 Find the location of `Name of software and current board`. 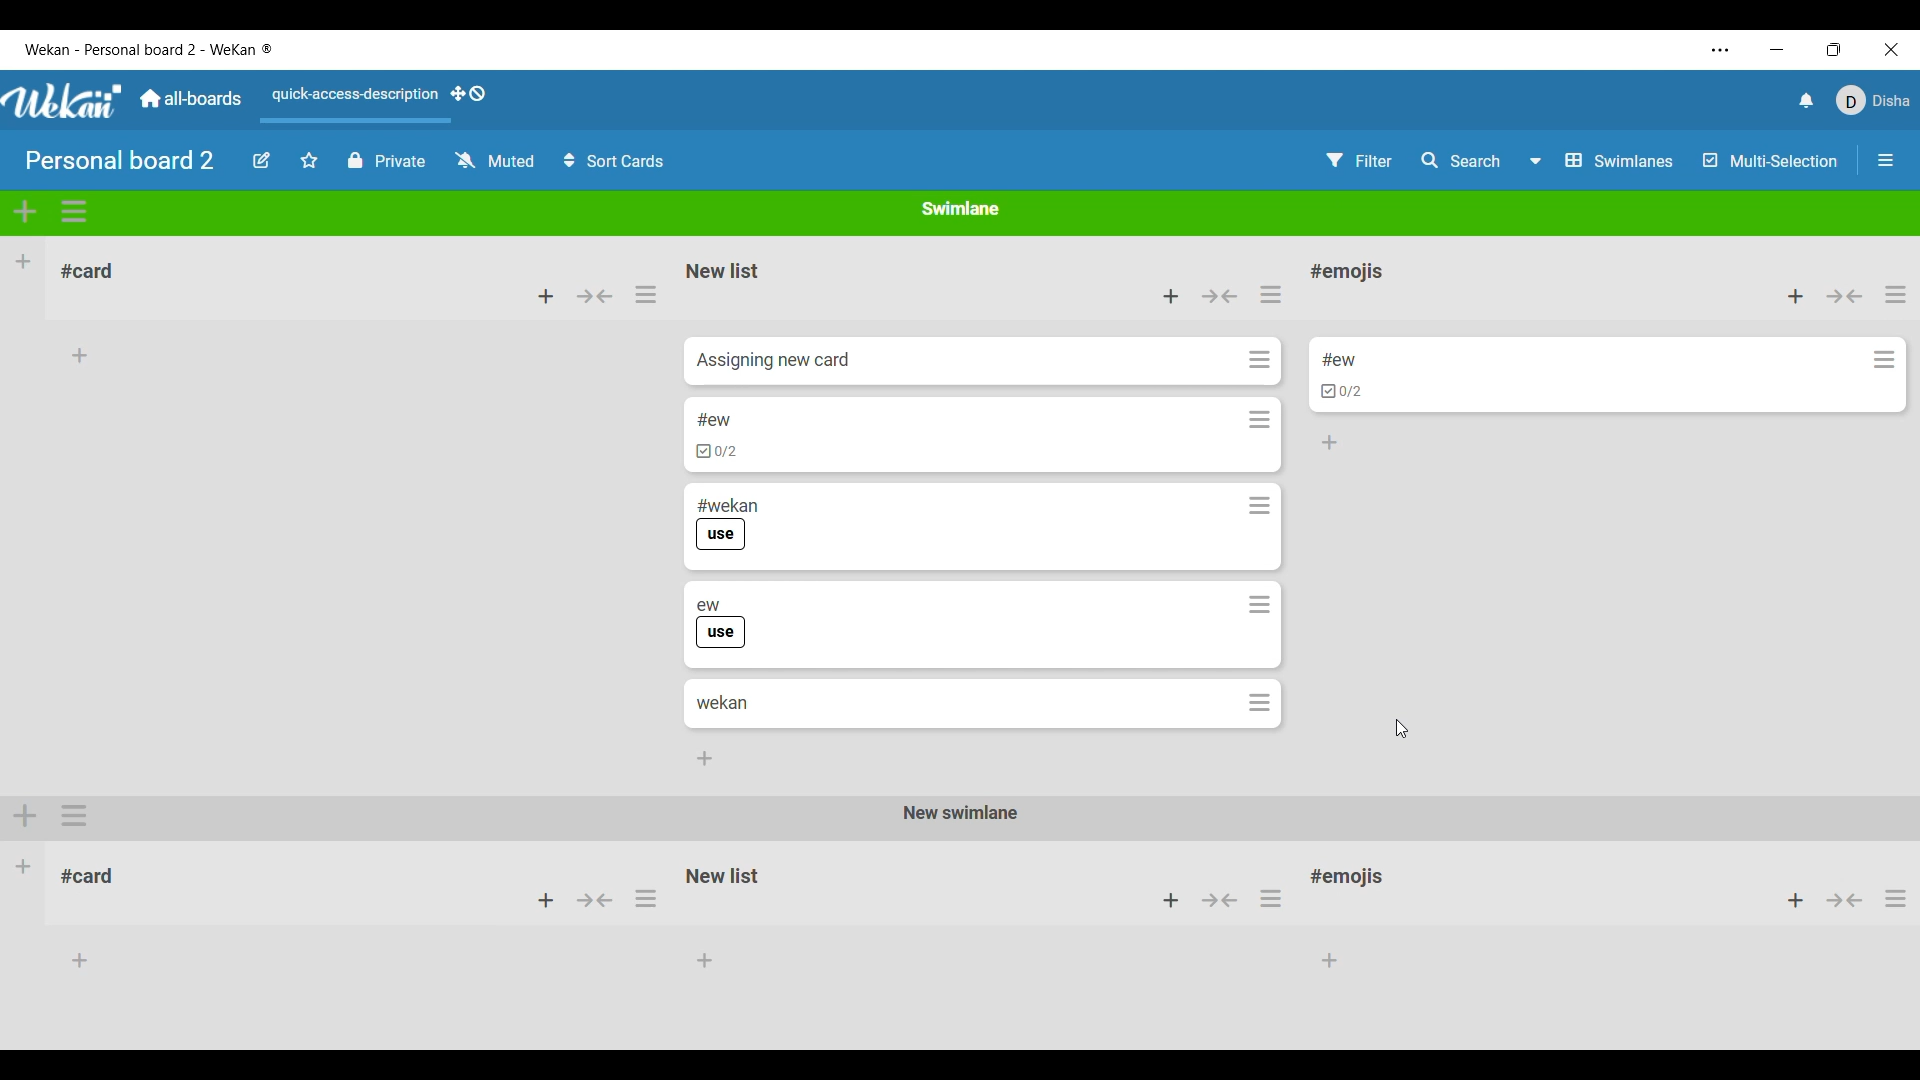

Name of software and current board is located at coordinates (148, 49).